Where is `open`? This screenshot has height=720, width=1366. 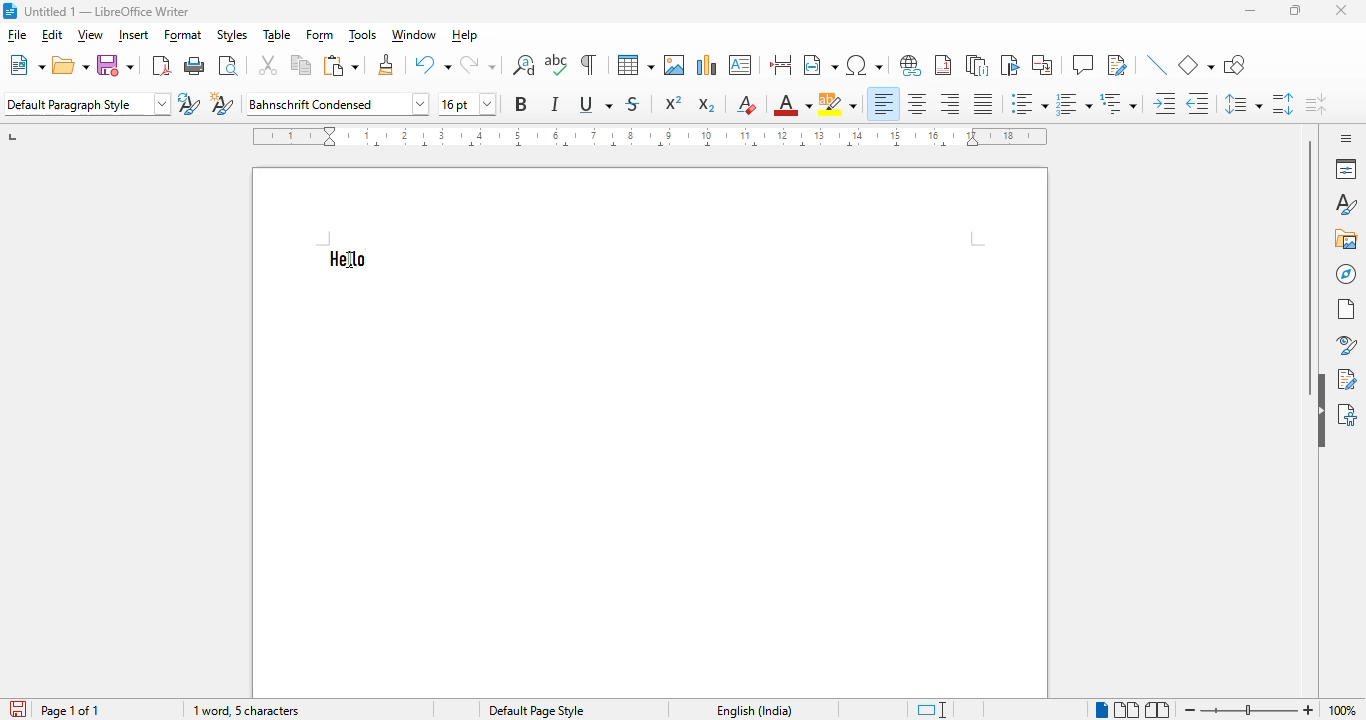
open is located at coordinates (71, 65).